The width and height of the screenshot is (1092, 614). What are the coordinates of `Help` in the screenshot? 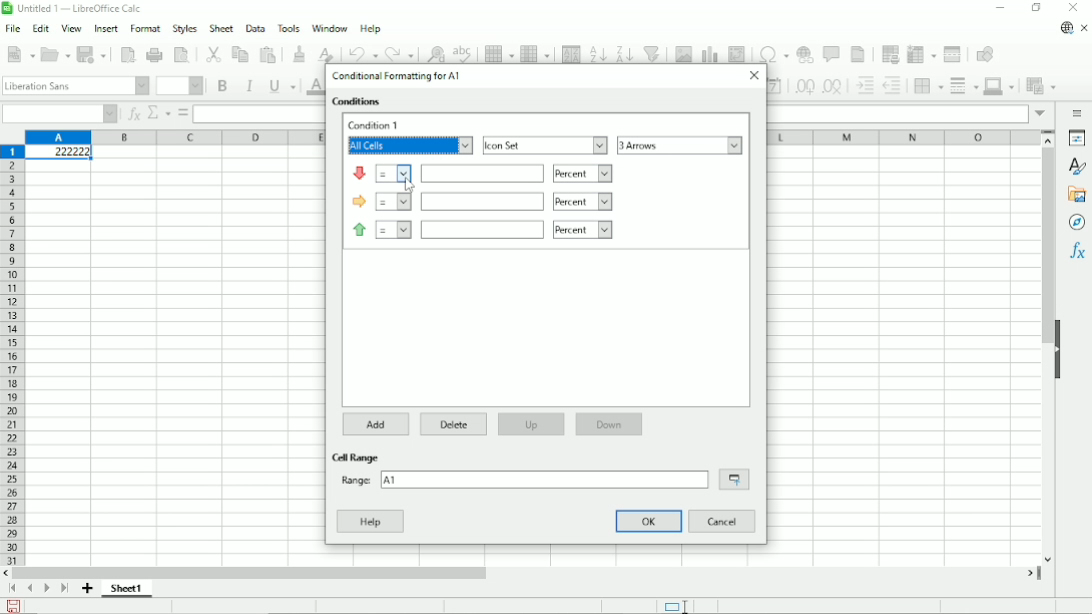 It's located at (370, 521).